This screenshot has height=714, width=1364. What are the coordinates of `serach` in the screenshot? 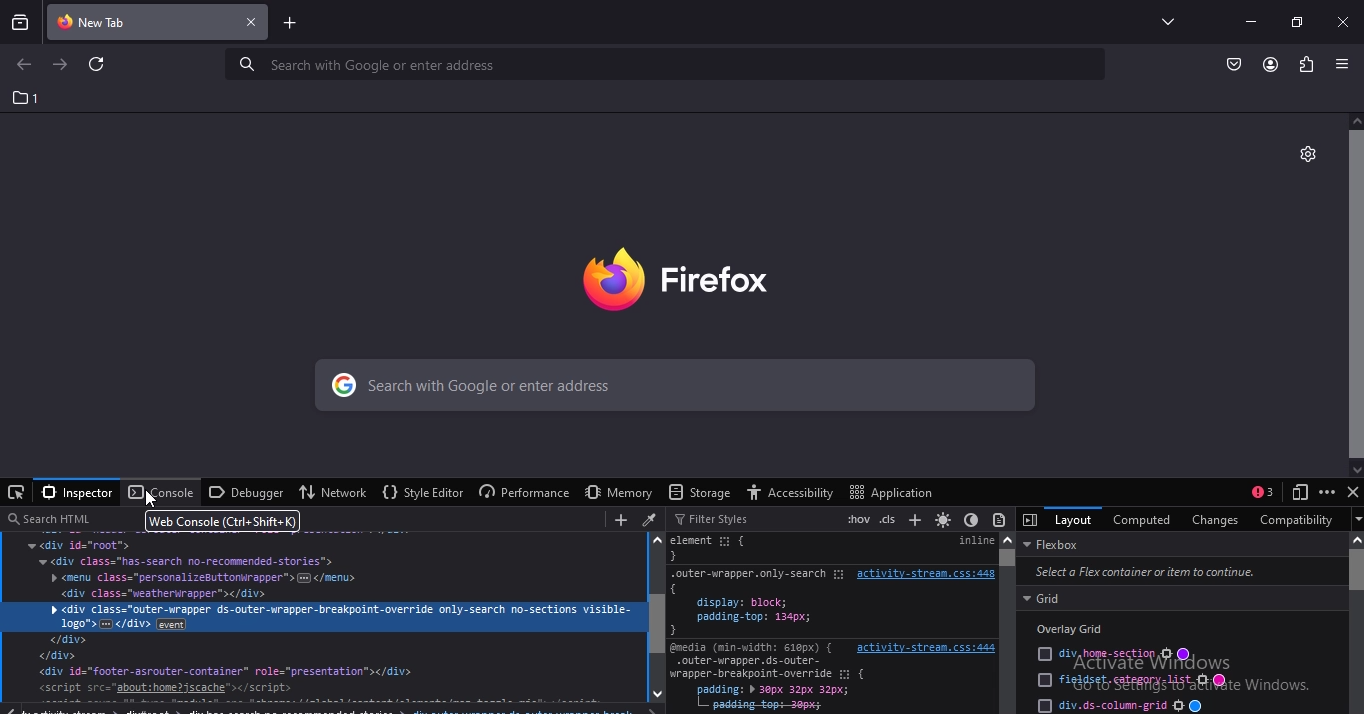 It's located at (657, 64).